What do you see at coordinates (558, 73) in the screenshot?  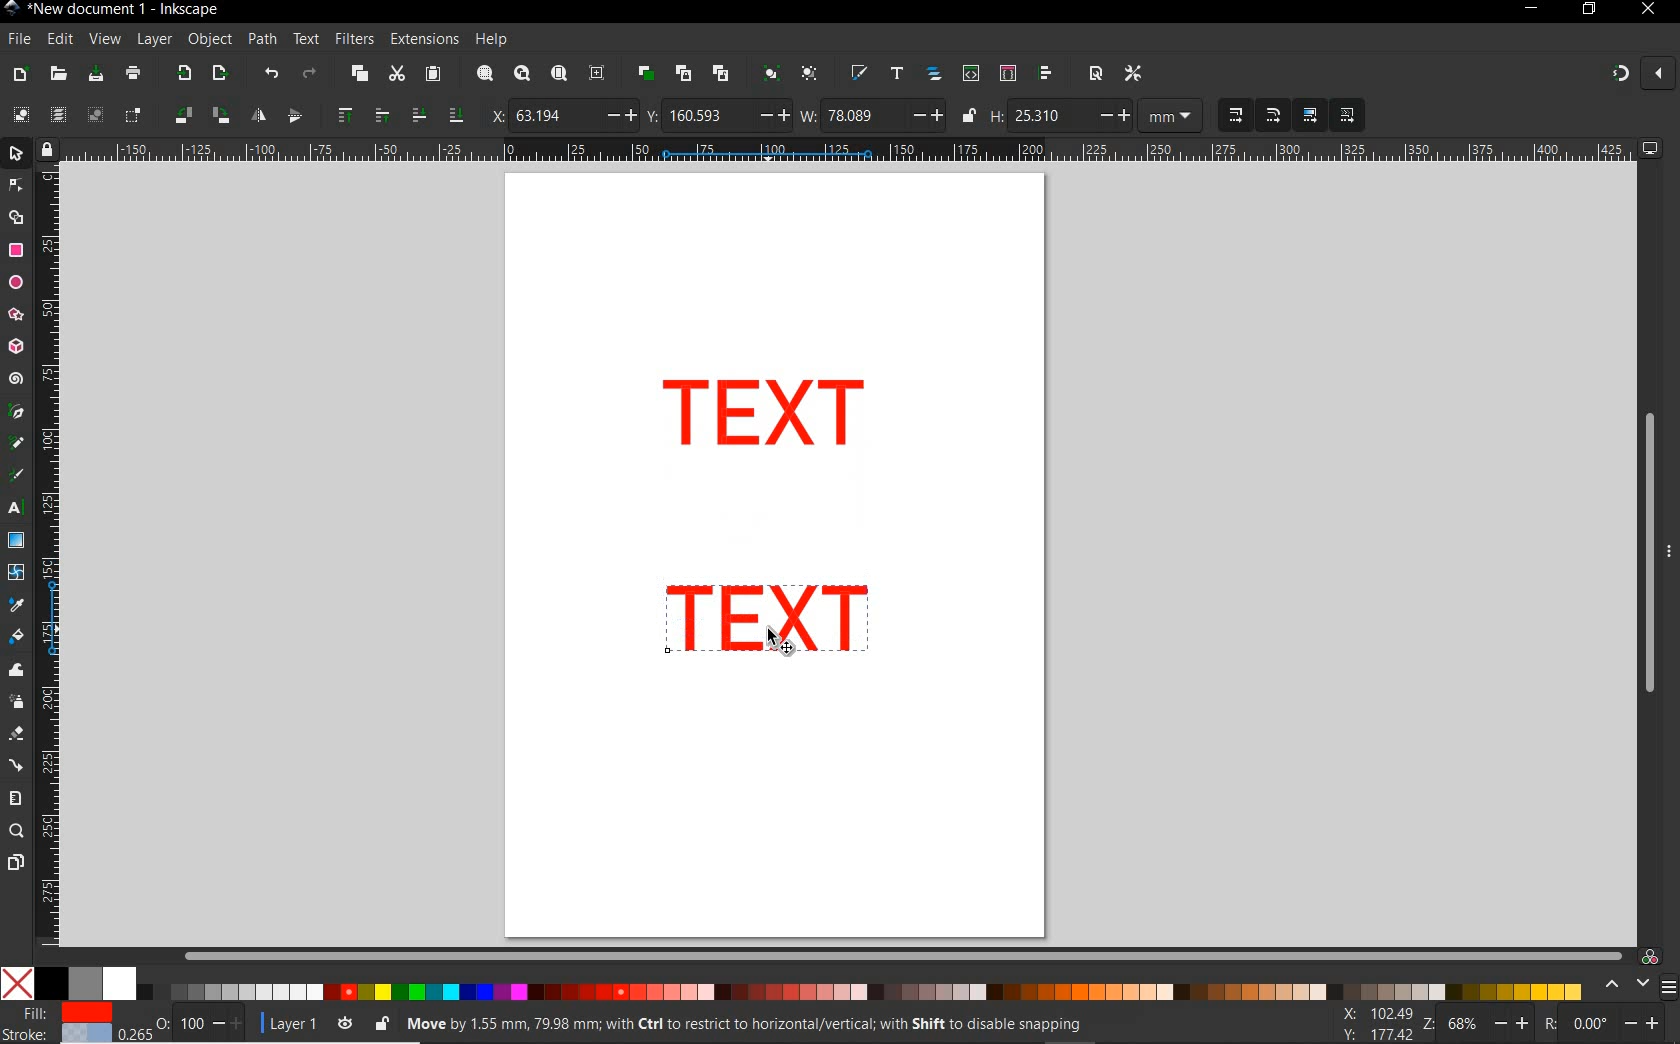 I see `zoom page` at bounding box center [558, 73].